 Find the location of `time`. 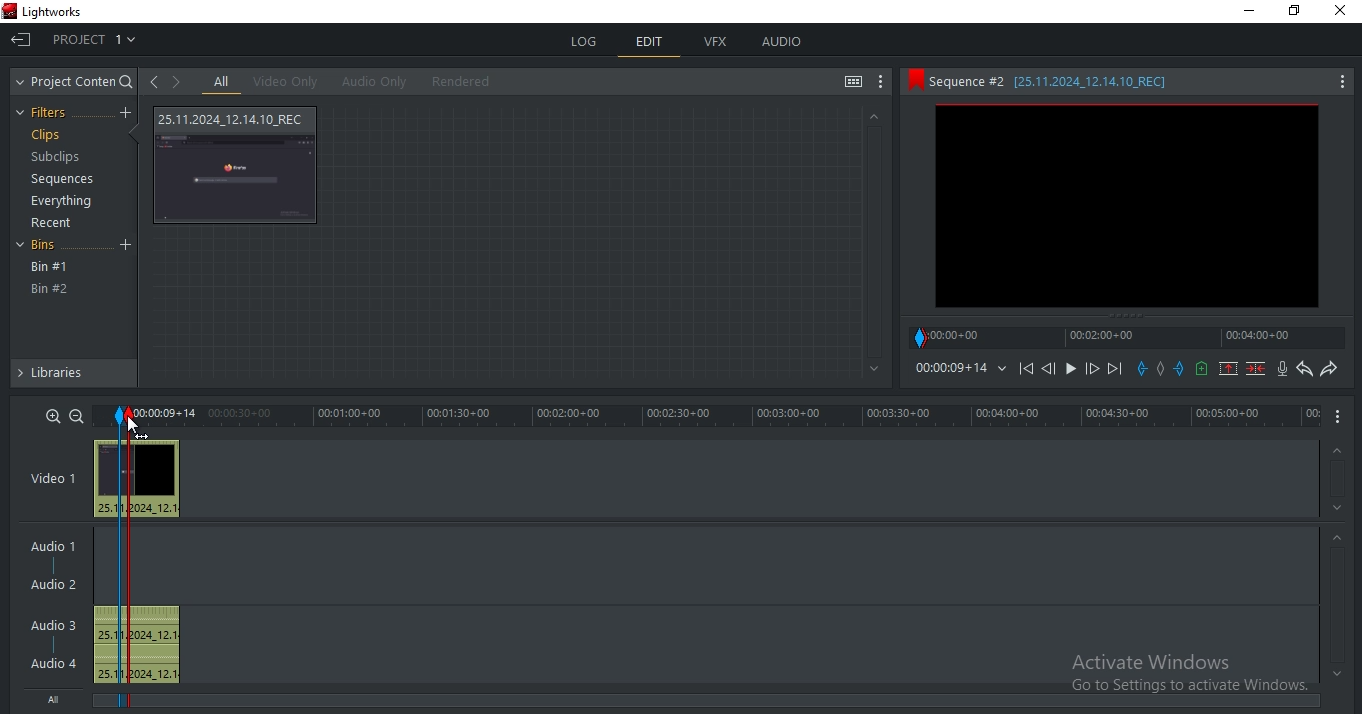

time is located at coordinates (741, 416).